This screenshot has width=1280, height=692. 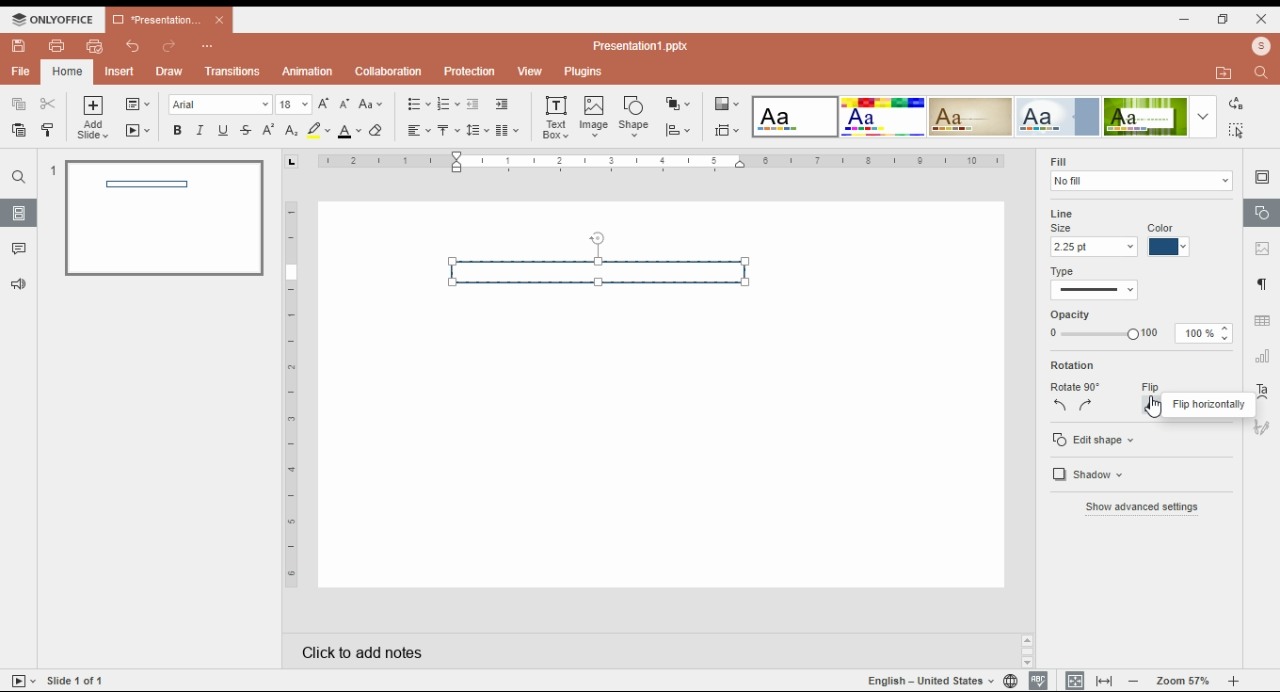 What do you see at coordinates (1260, 46) in the screenshot?
I see `profile` at bounding box center [1260, 46].